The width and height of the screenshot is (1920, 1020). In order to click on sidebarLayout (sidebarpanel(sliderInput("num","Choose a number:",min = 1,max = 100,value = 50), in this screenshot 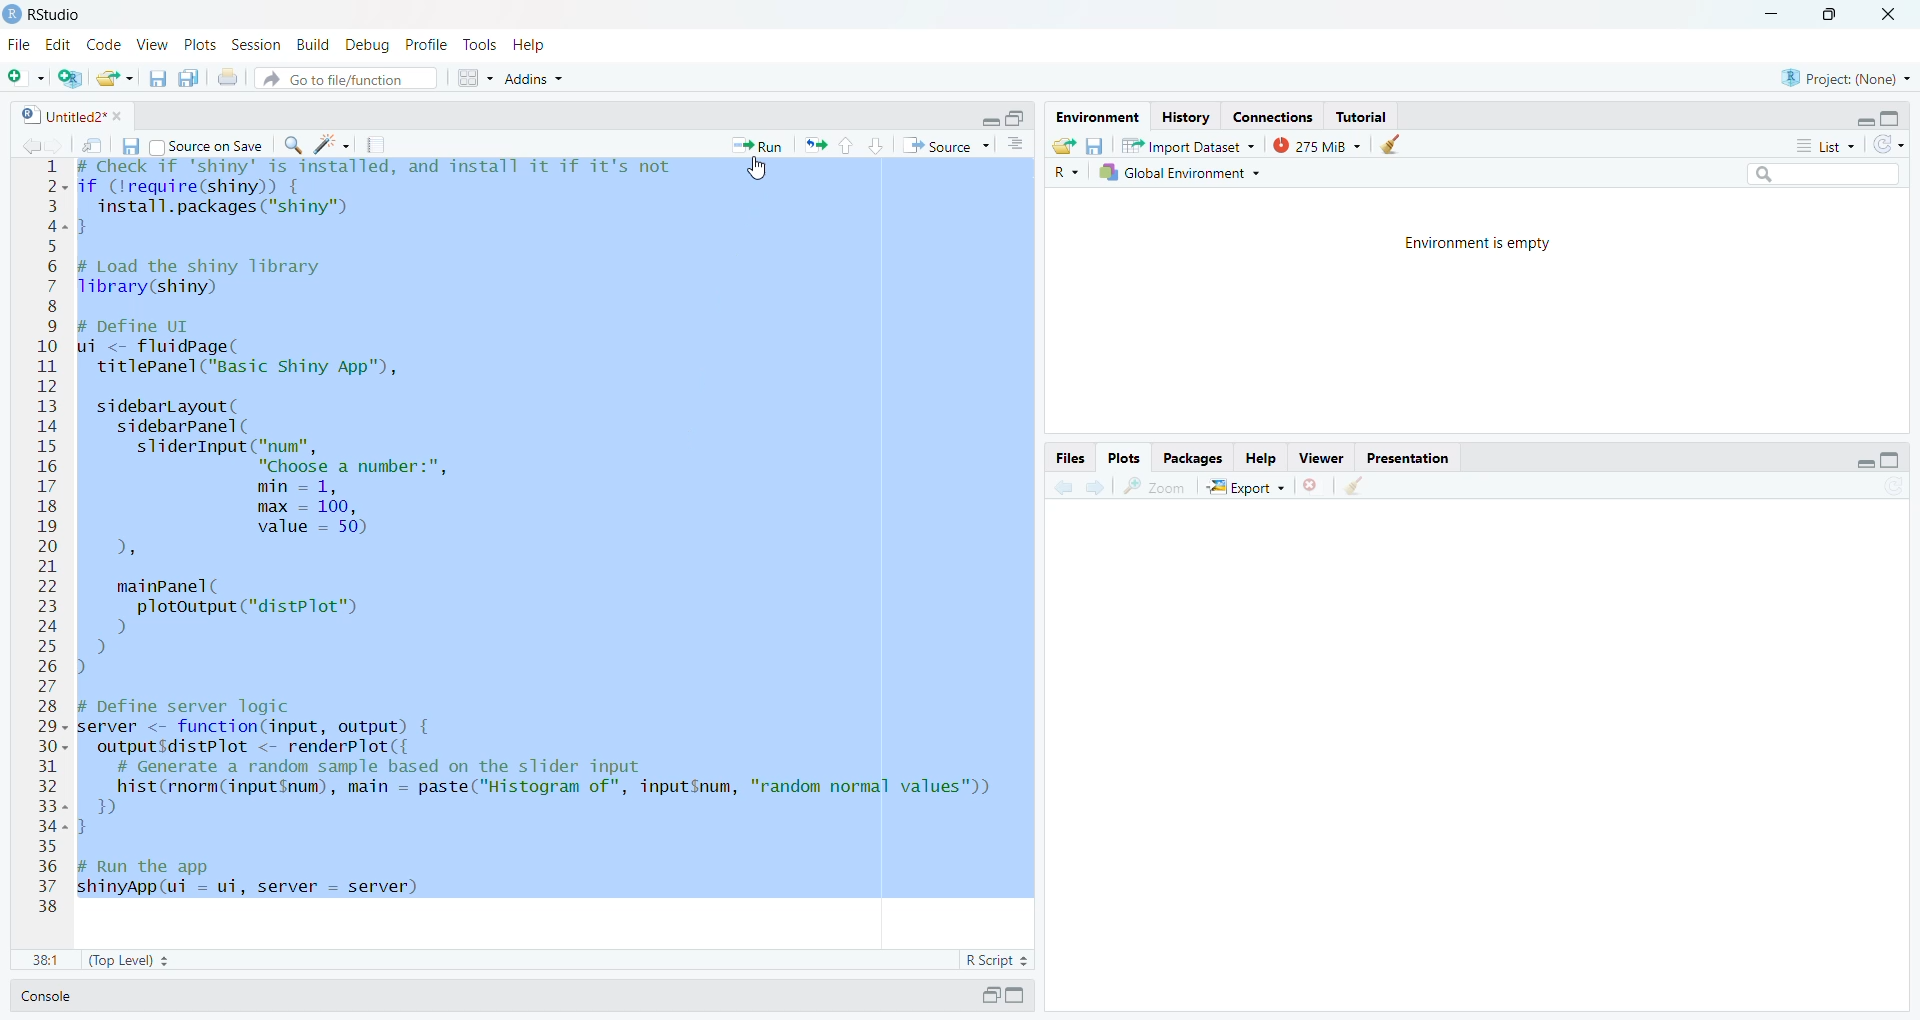, I will do `click(290, 480)`.